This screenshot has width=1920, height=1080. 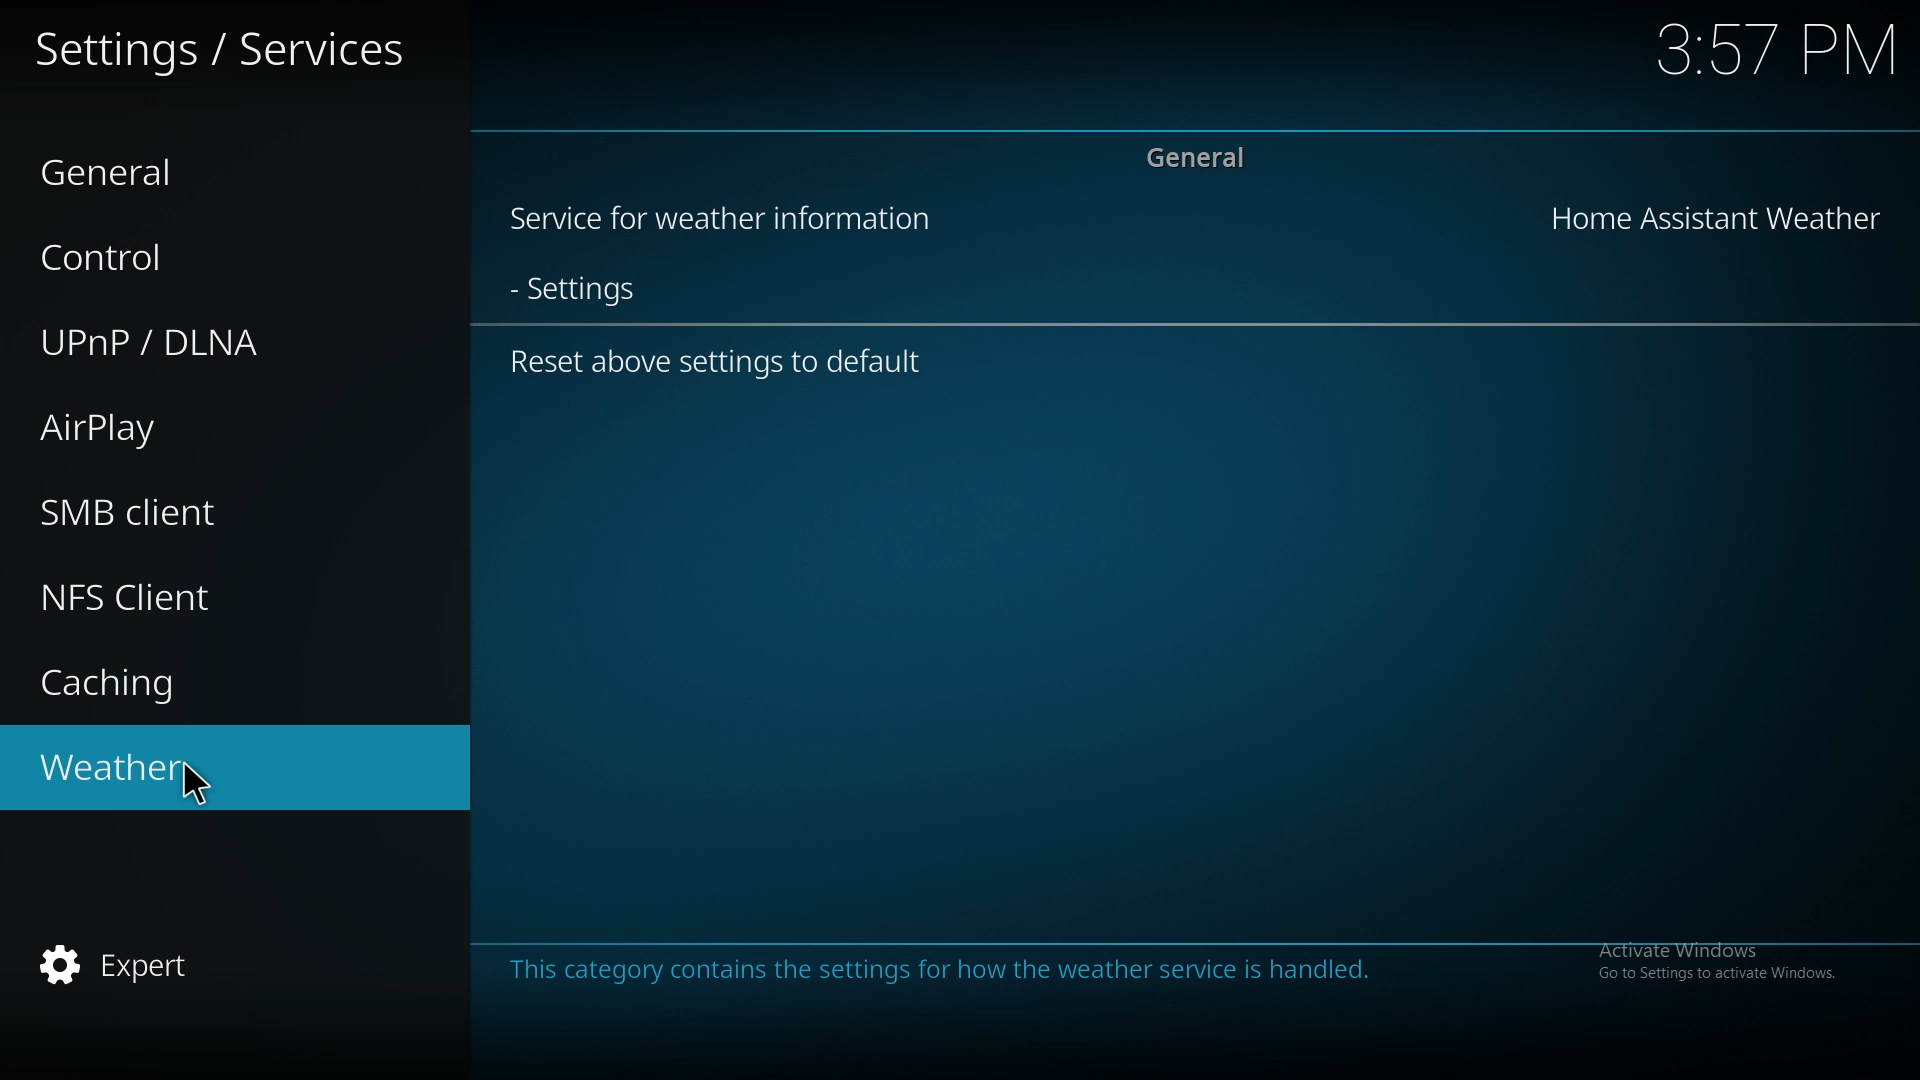 I want to click on control, so click(x=189, y=255).